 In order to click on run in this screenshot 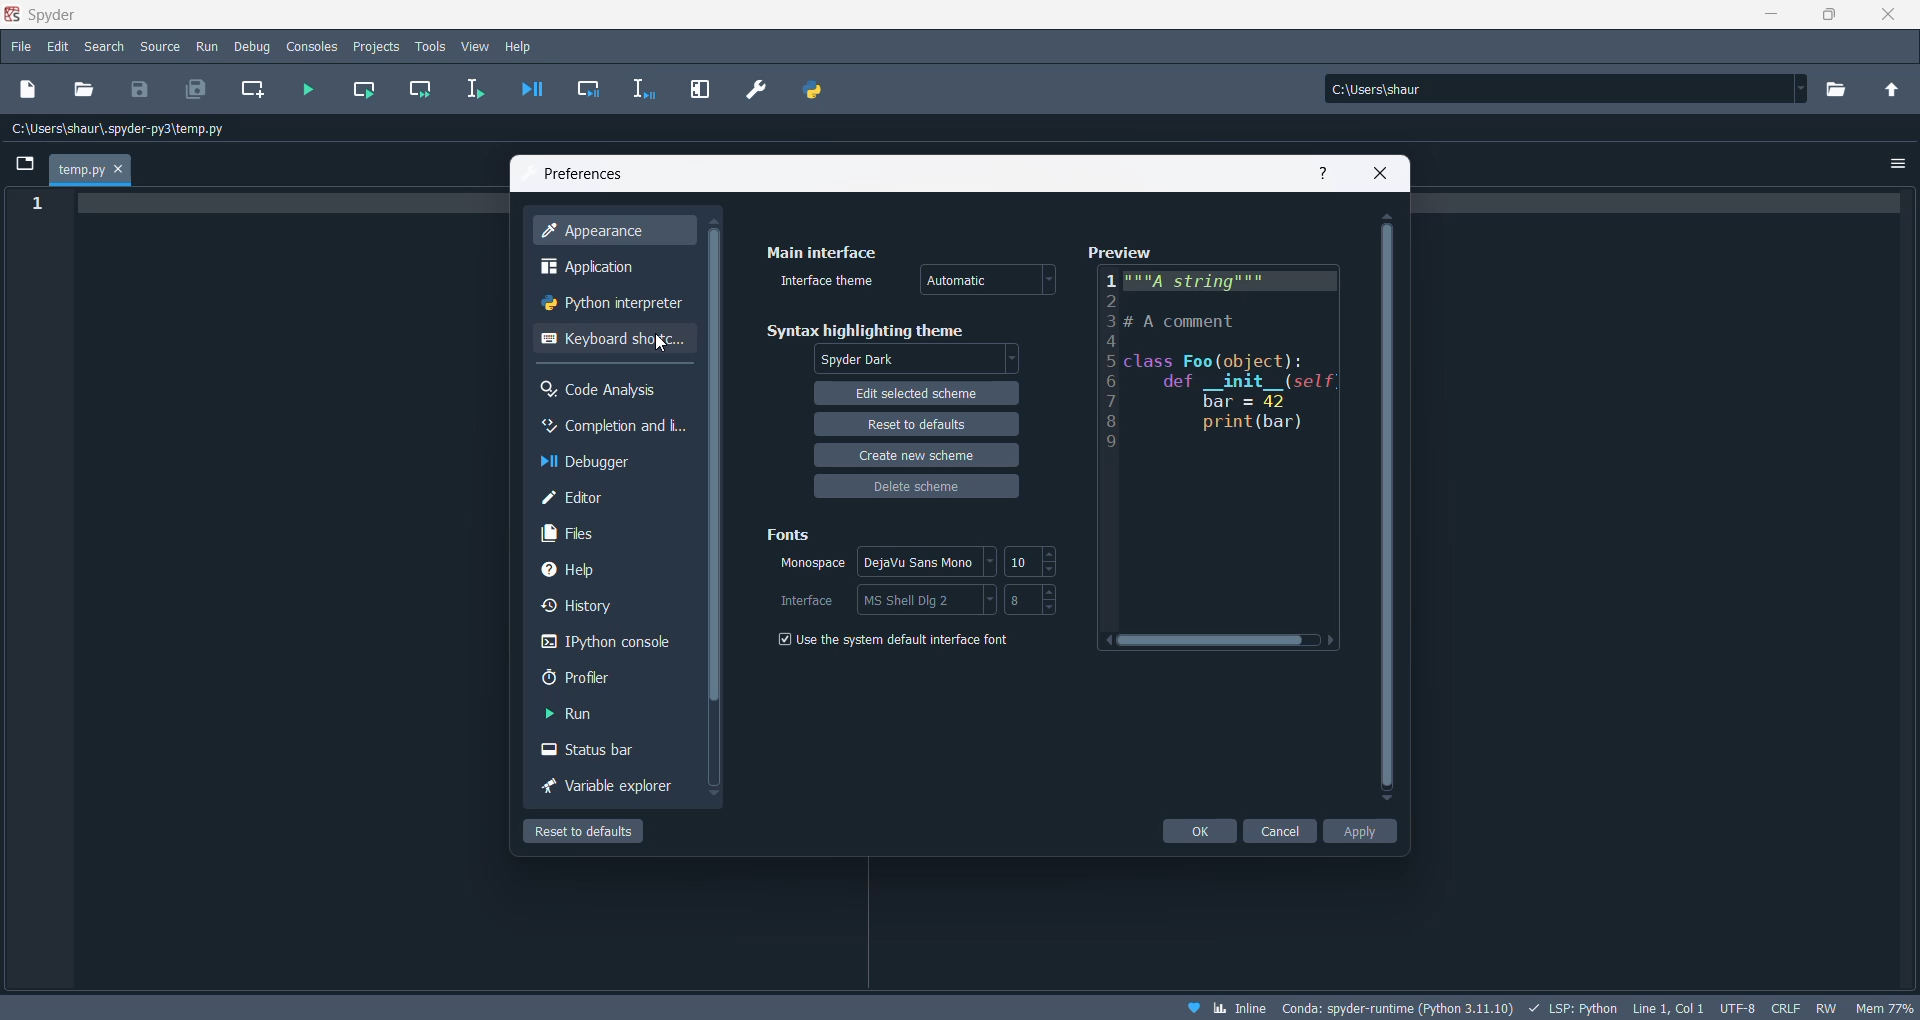, I will do `click(206, 48)`.